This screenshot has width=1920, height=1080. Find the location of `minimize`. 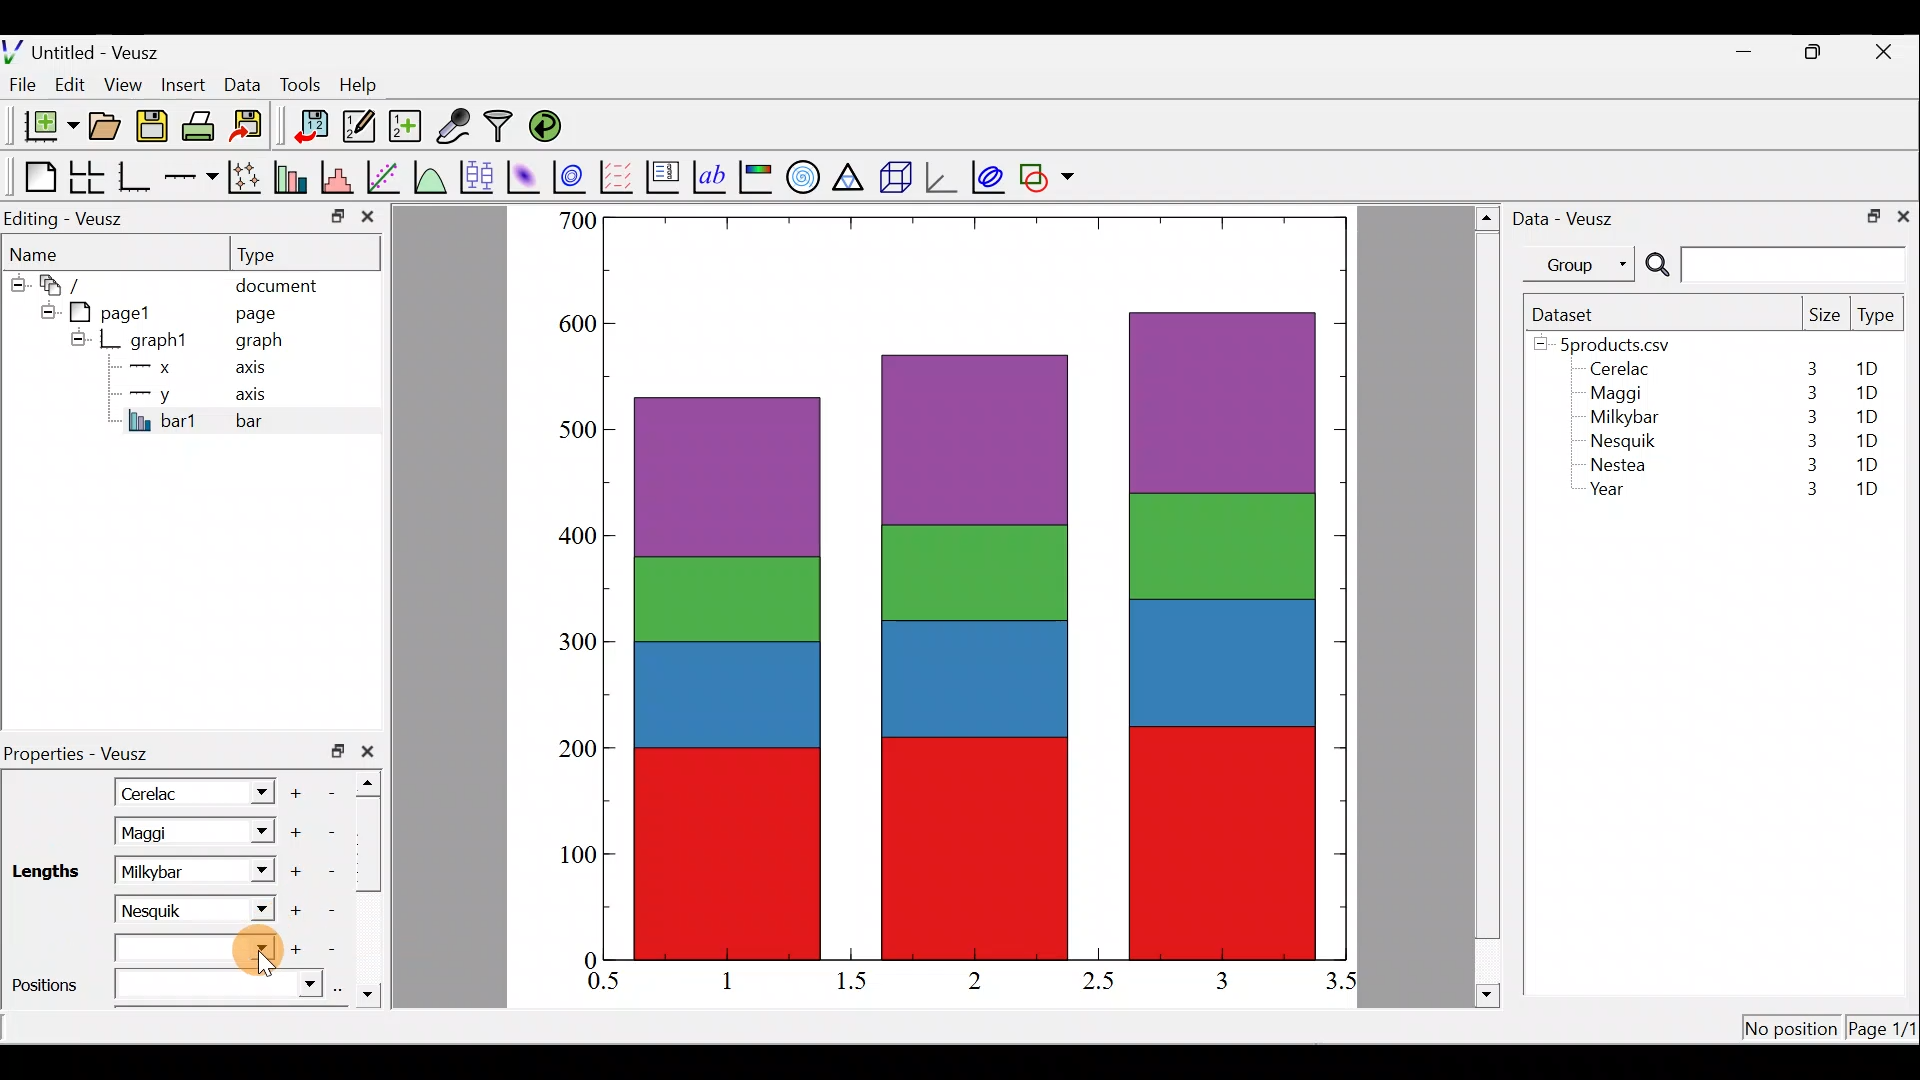

minimize is located at coordinates (336, 215).